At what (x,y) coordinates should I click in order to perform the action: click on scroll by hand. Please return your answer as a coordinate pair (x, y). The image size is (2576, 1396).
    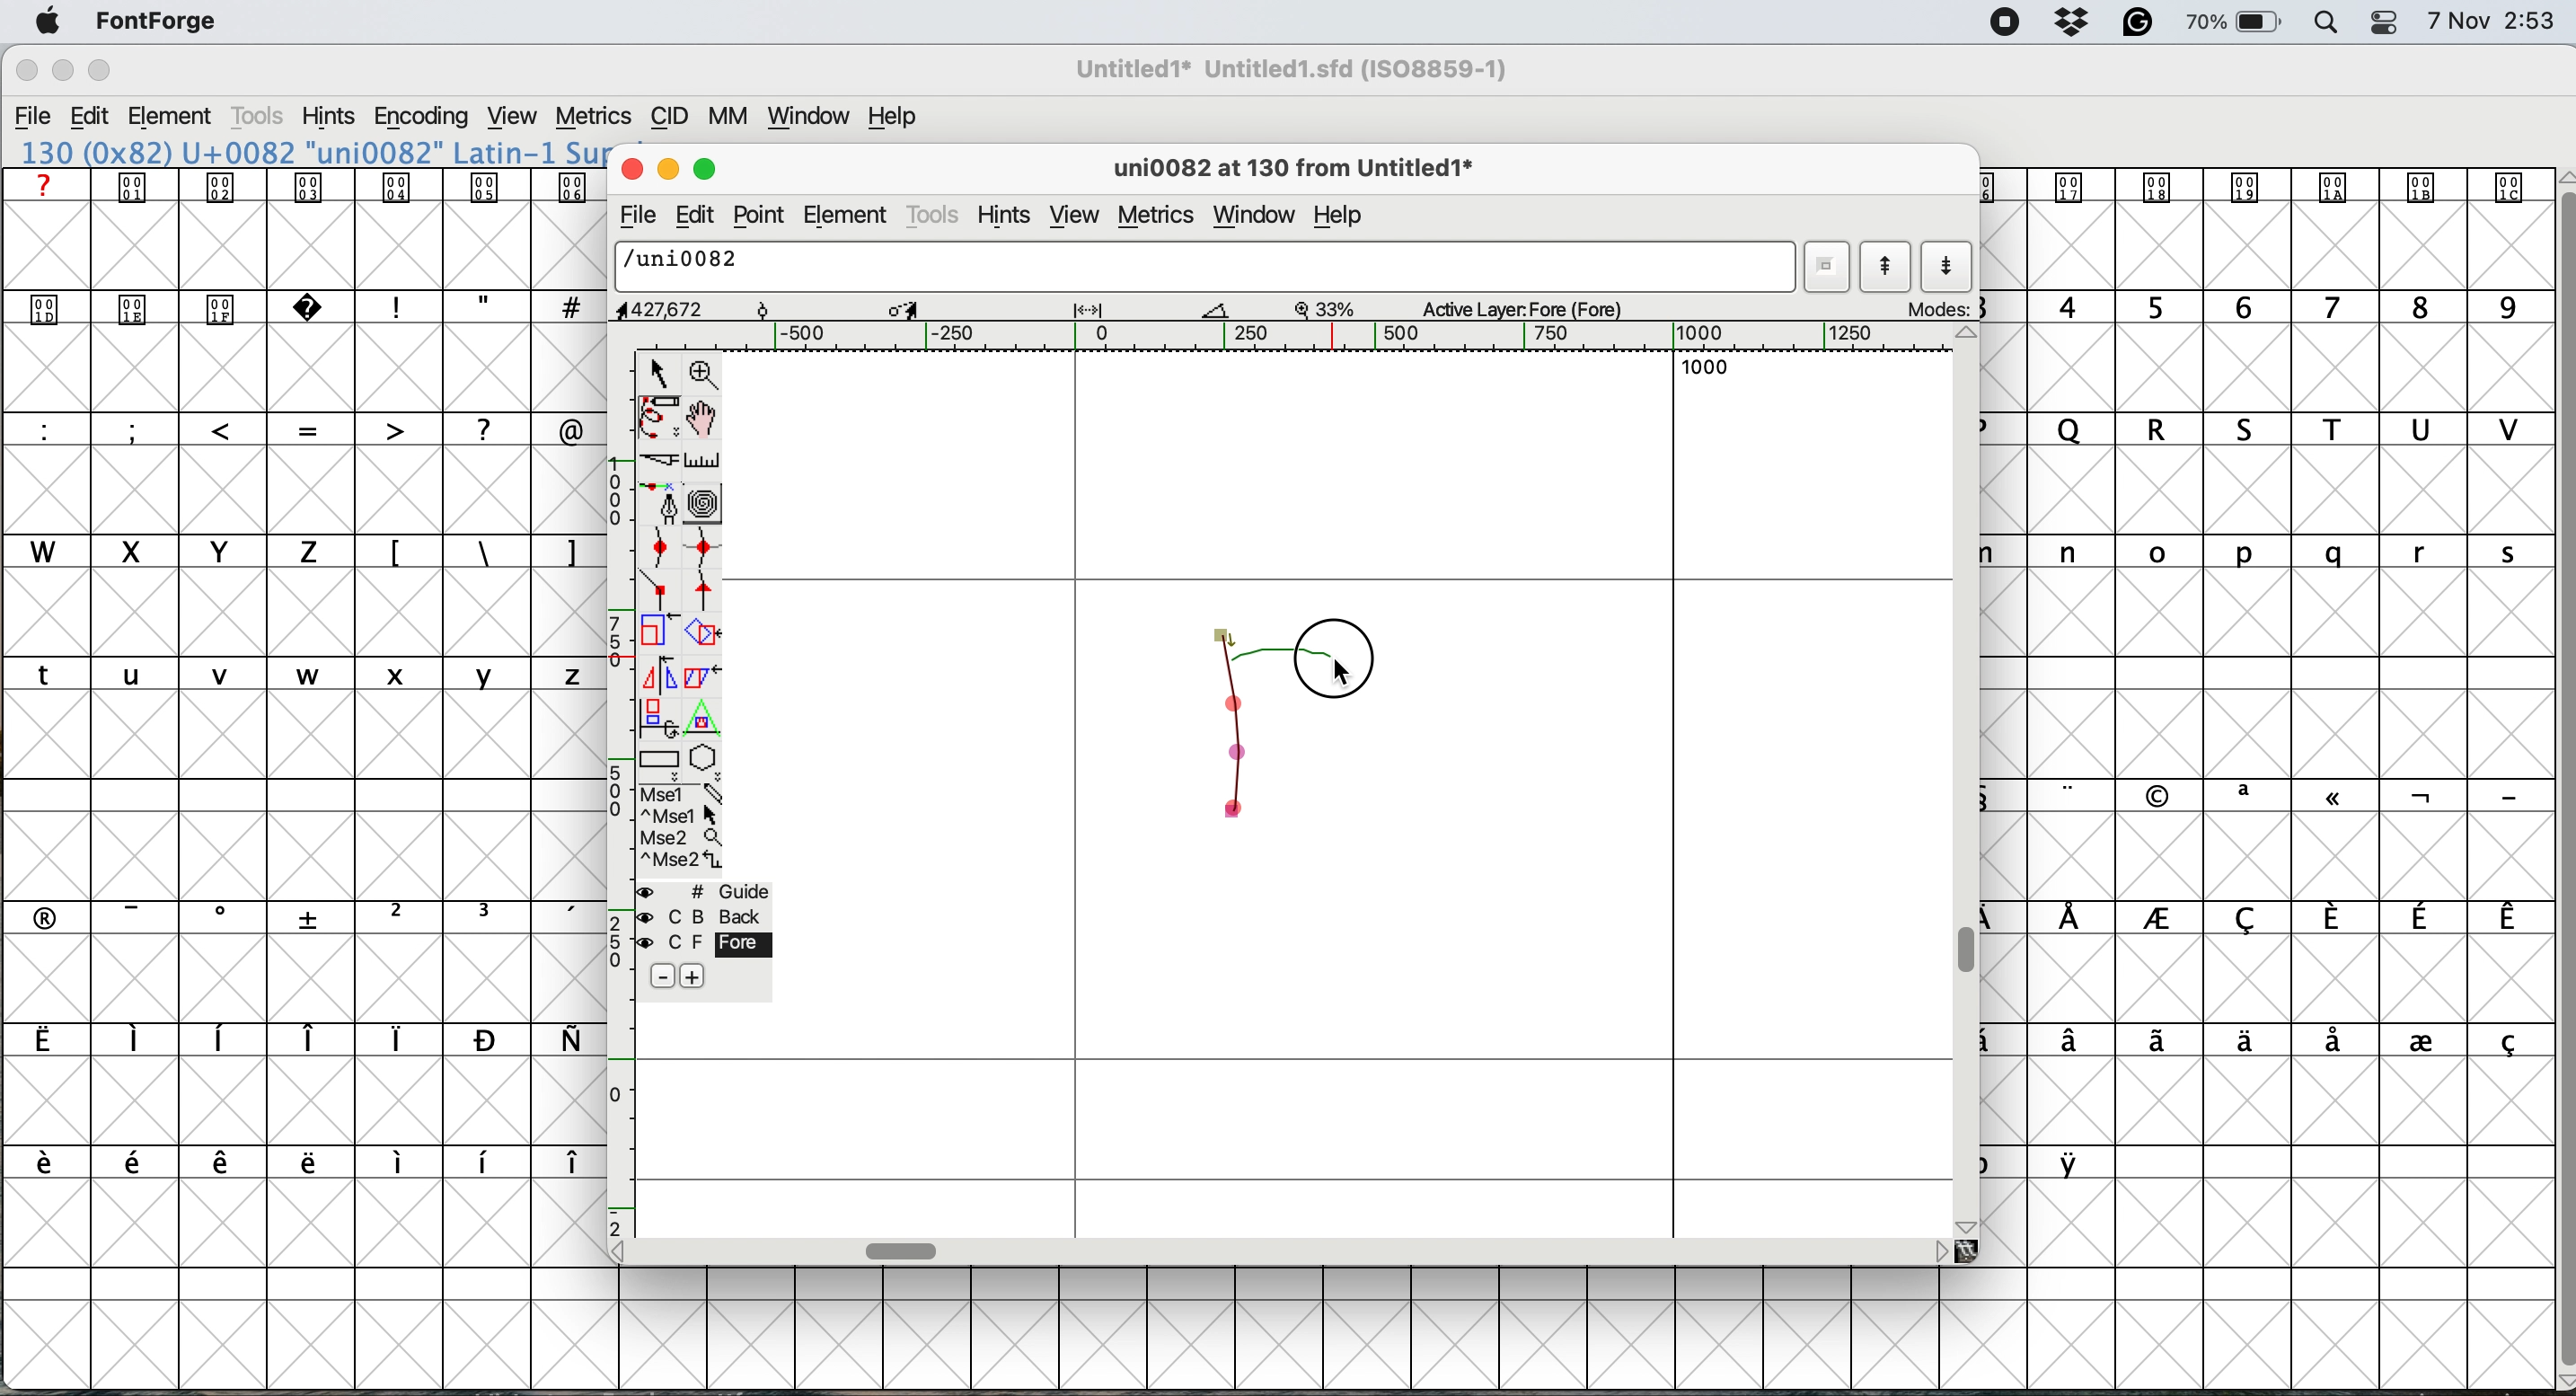
    Looking at the image, I should click on (700, 419).